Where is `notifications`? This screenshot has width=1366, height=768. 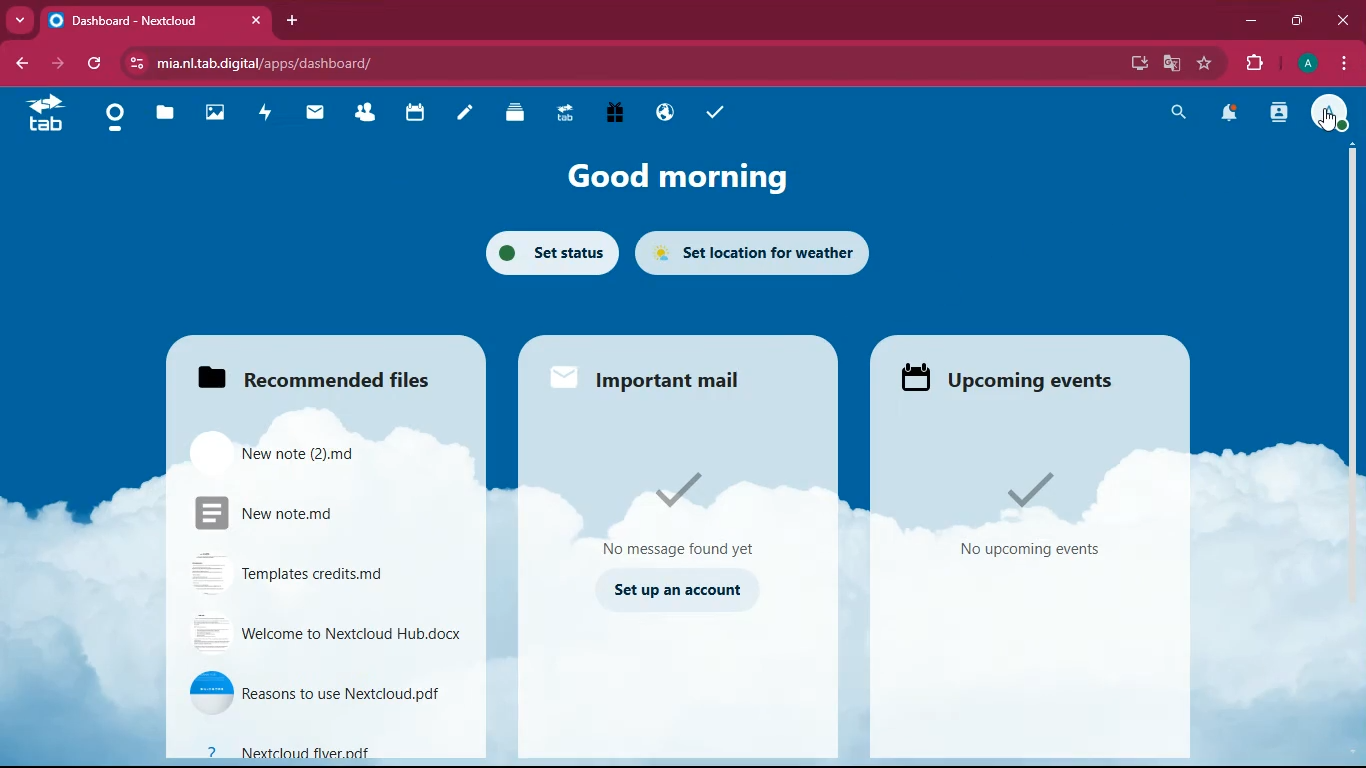
notifications is located at coordinates (1232, 114).